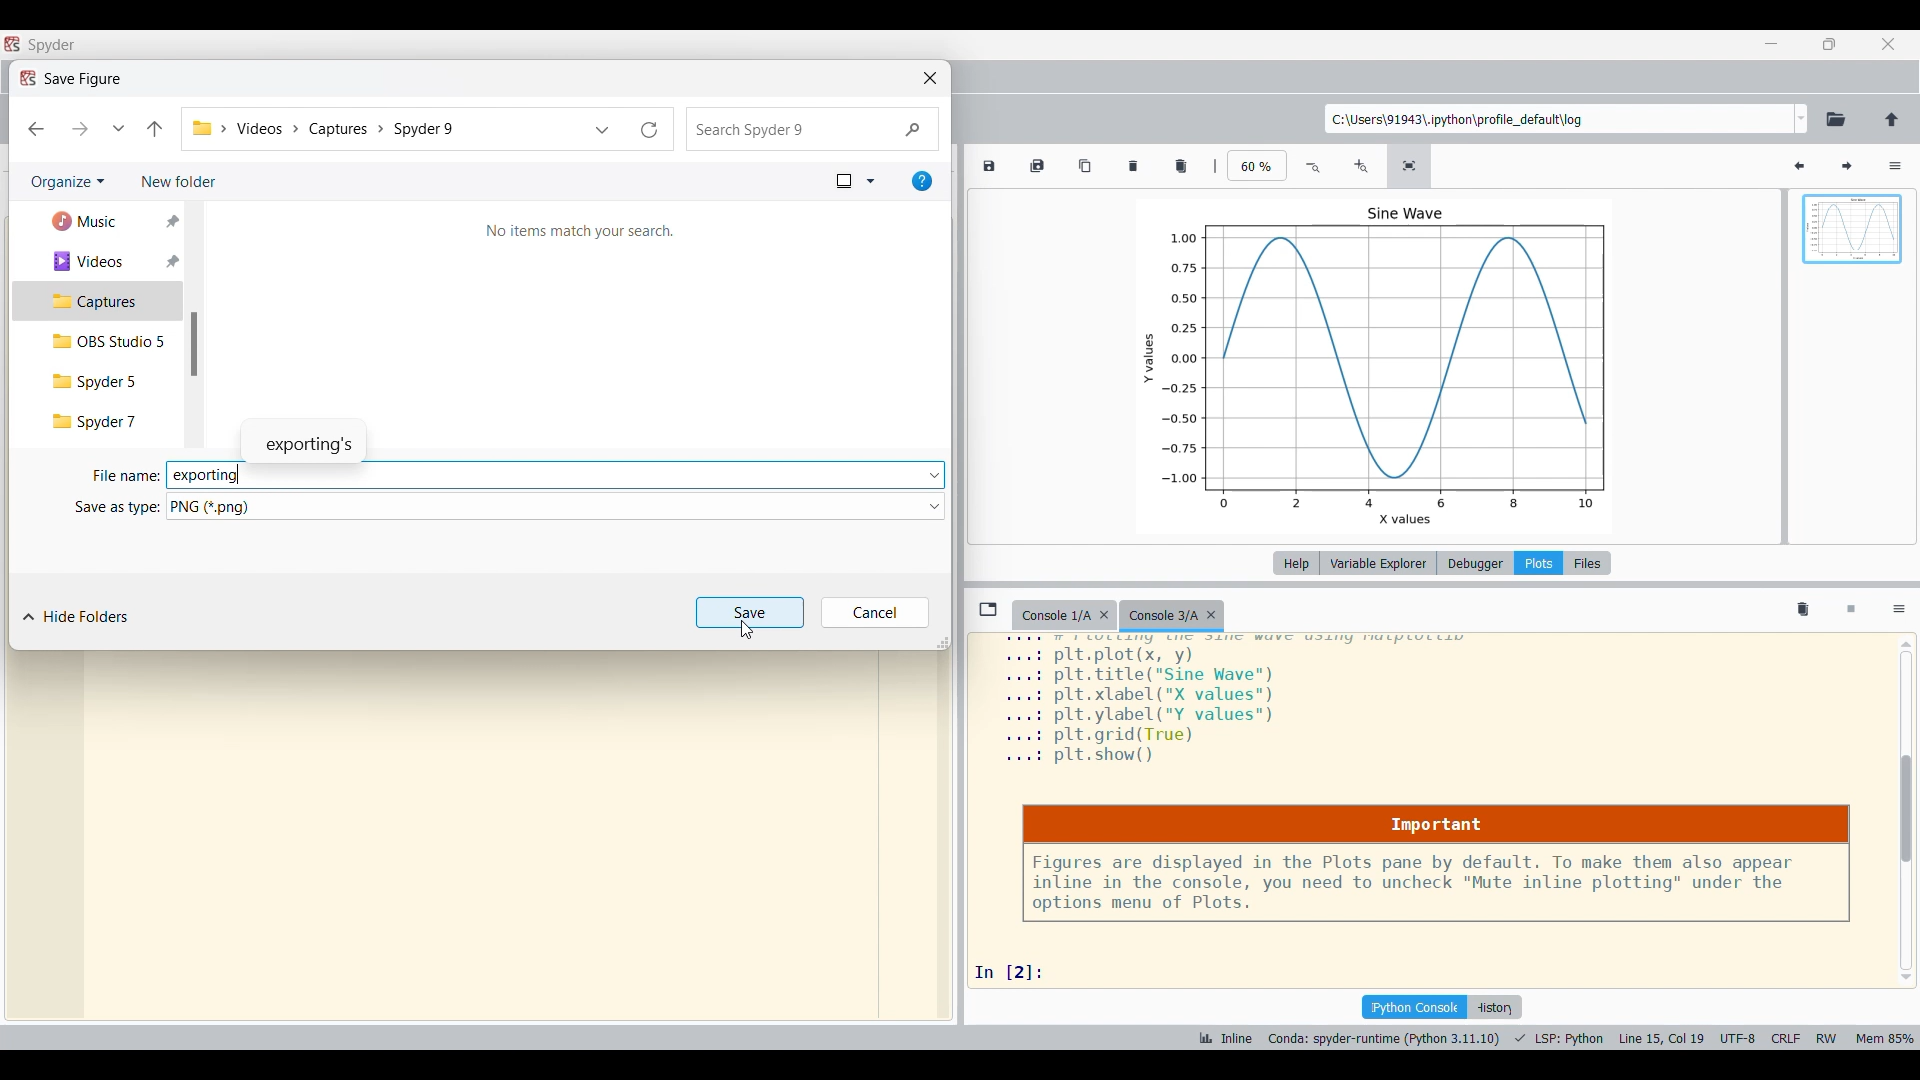 The image size is (1920, 1080). I want to click on Indicates save as type, so click(117, 508).